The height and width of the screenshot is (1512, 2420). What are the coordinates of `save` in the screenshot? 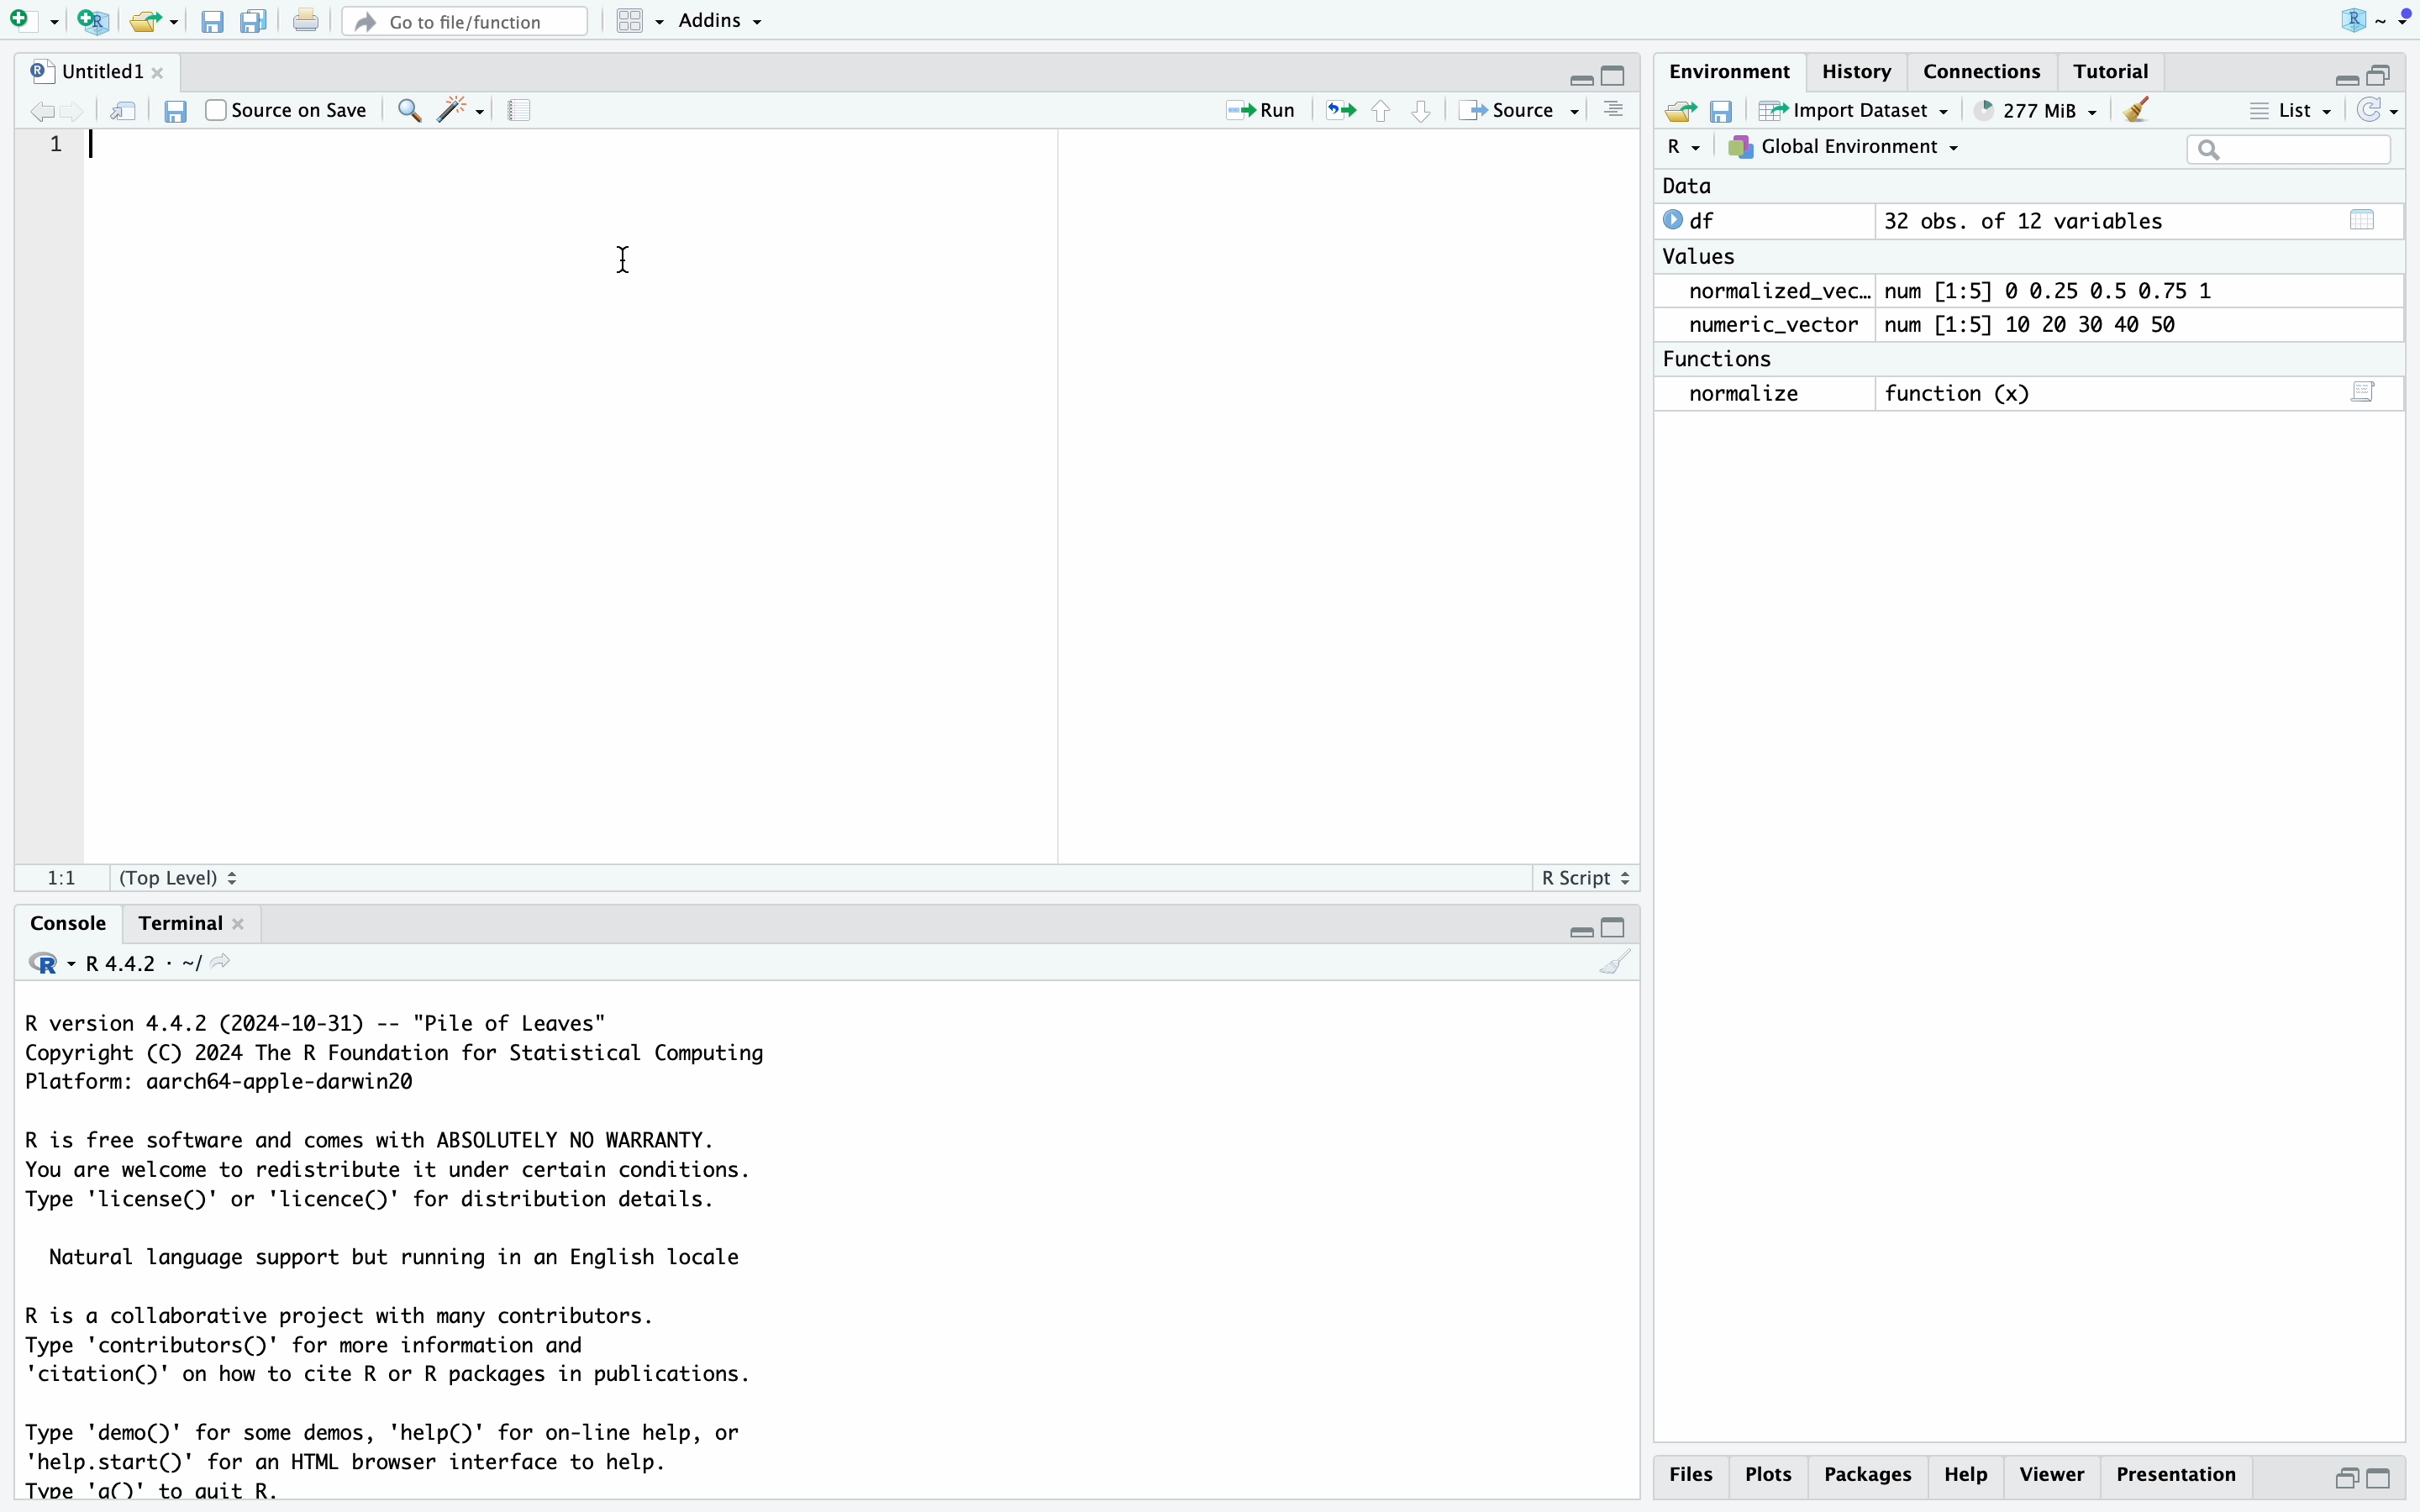 It's located at (177, 110).